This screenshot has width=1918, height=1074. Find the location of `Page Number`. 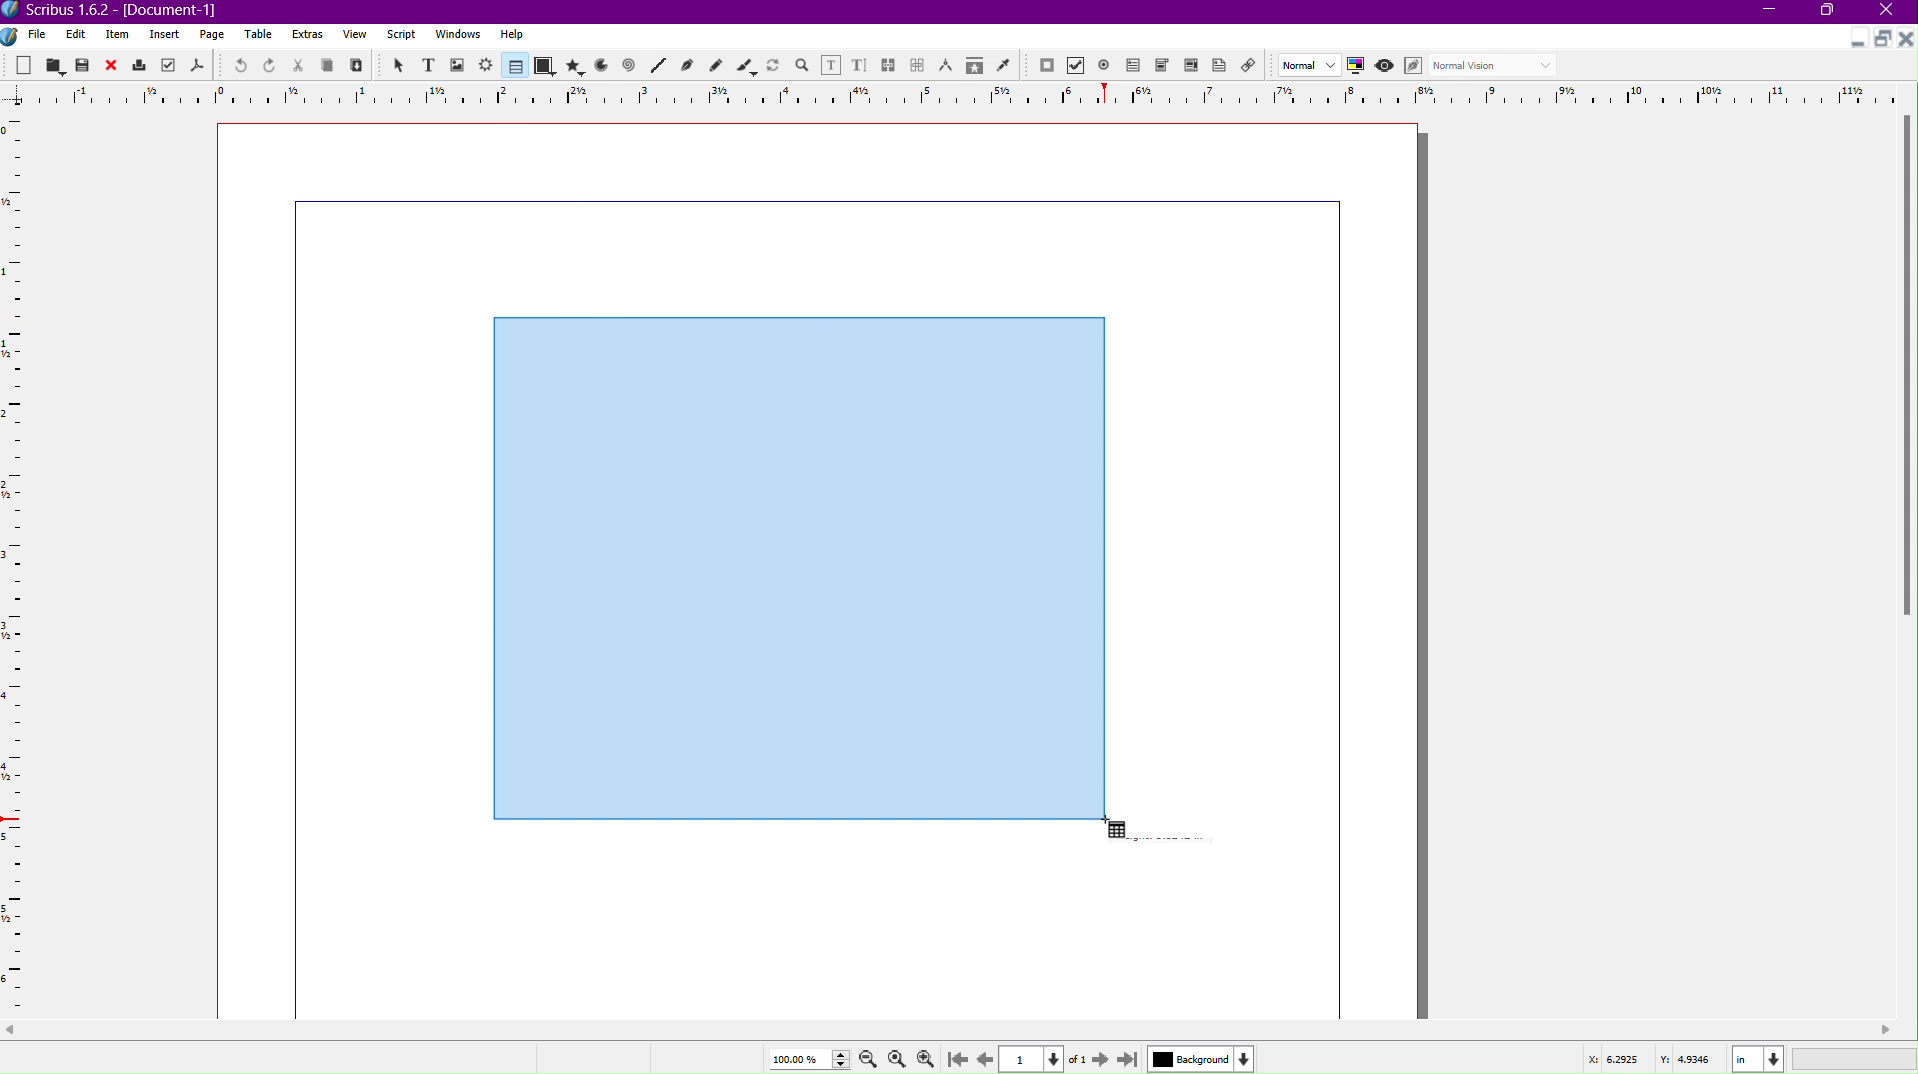

Page Number is located at coordinates (1034, 1059).